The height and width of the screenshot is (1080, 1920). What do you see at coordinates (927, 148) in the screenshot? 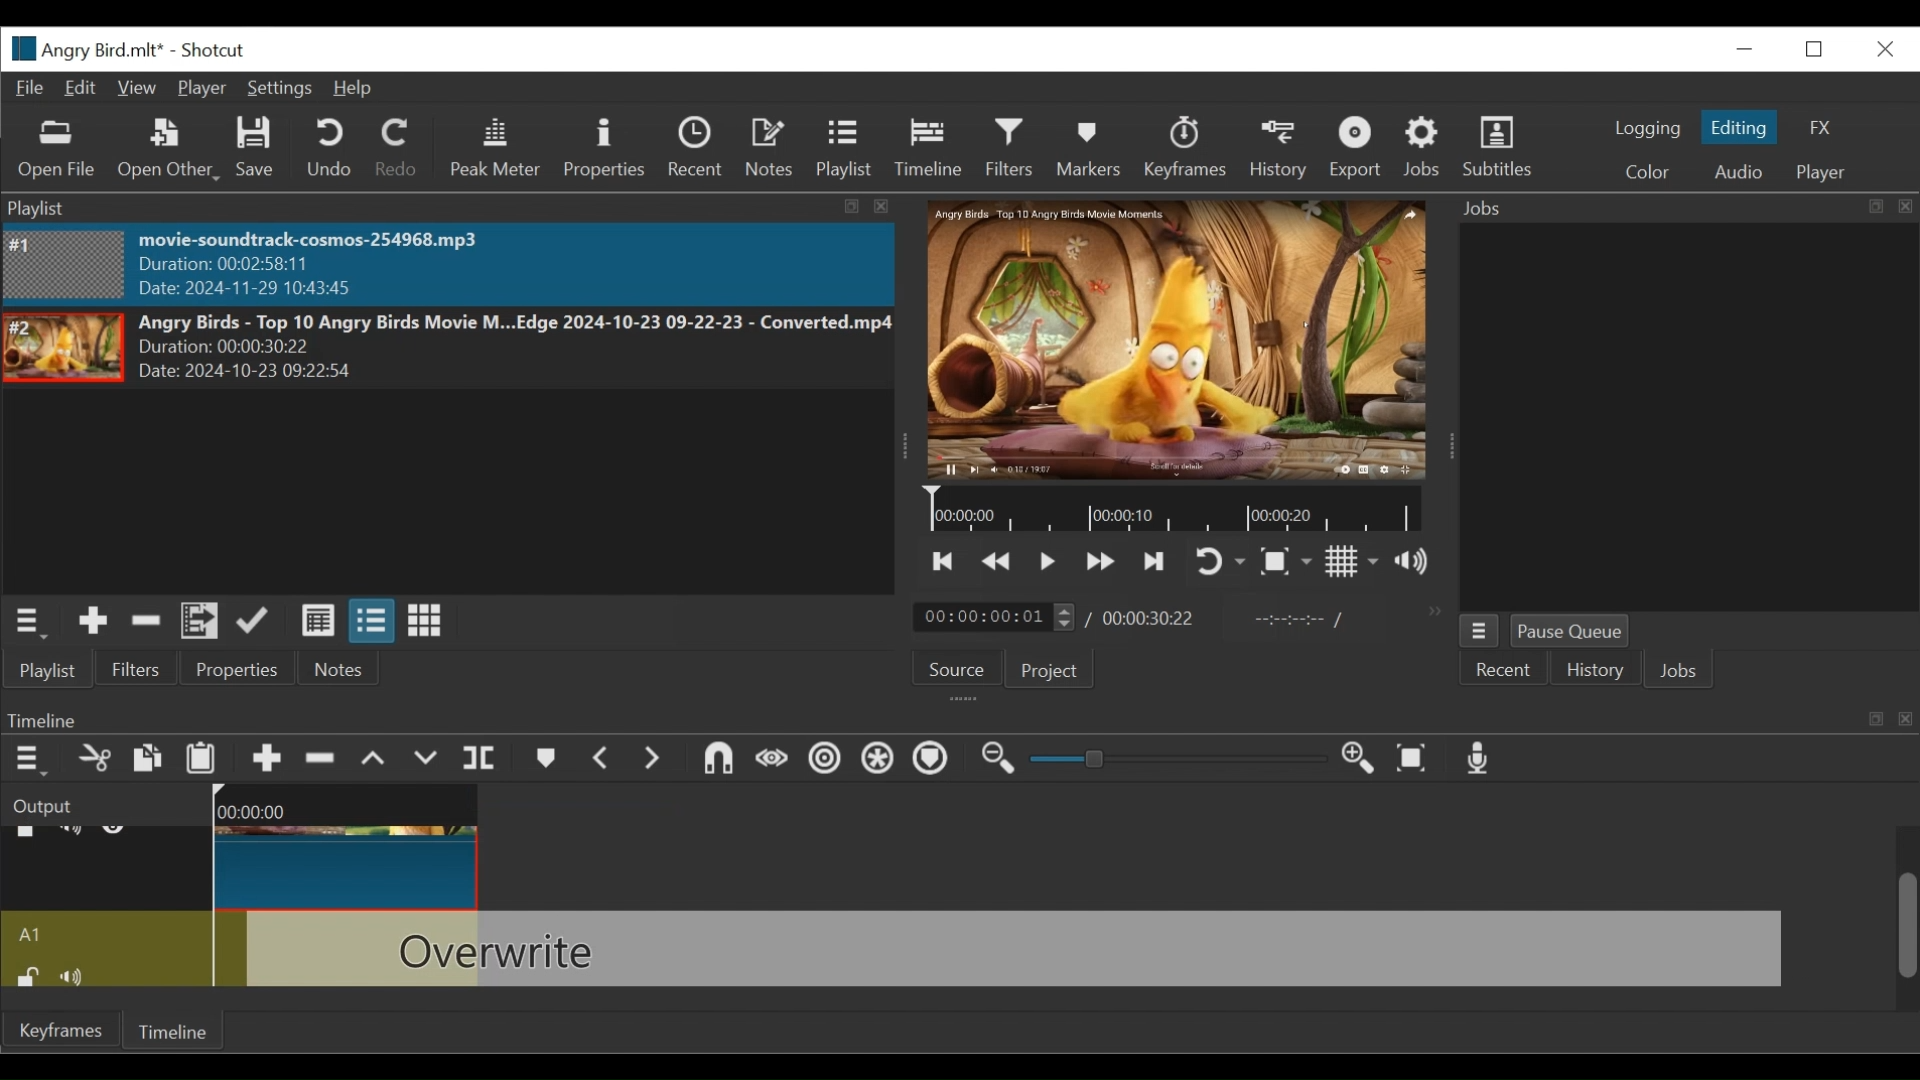
I see `Timeline` at bounding box center [927, 148].